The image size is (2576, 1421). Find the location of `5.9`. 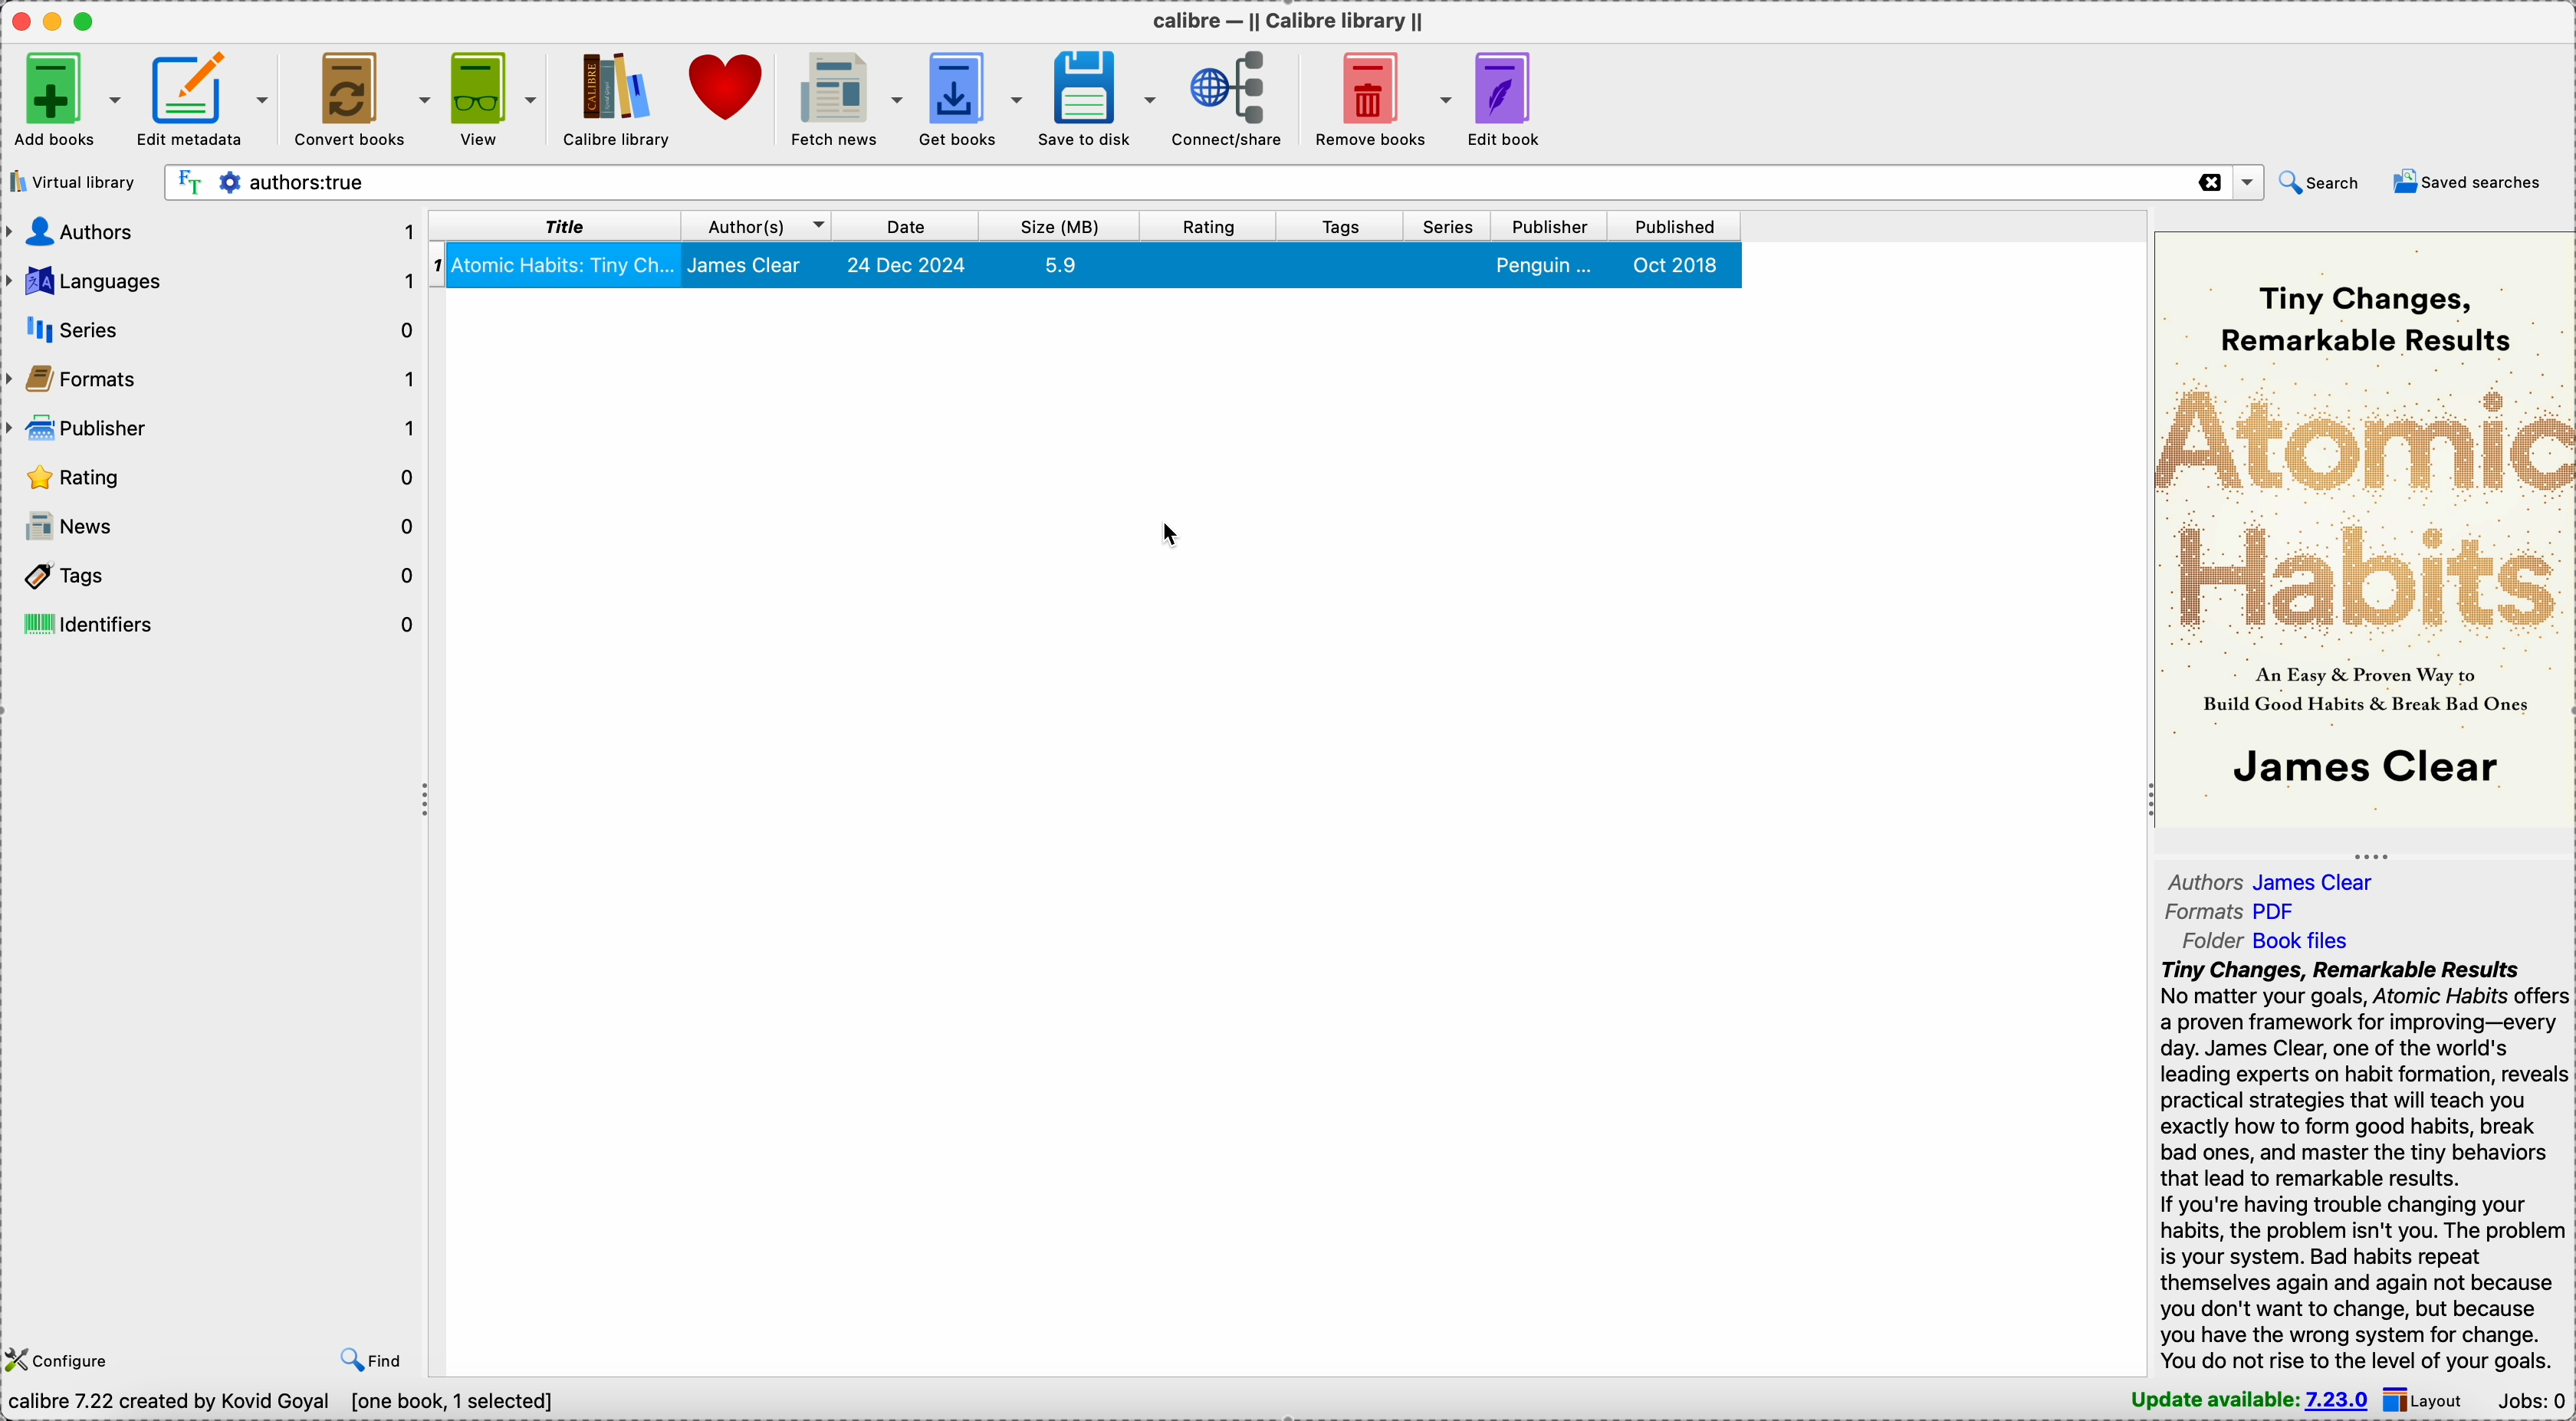

5.9 is located at coordinates (1060, 265).